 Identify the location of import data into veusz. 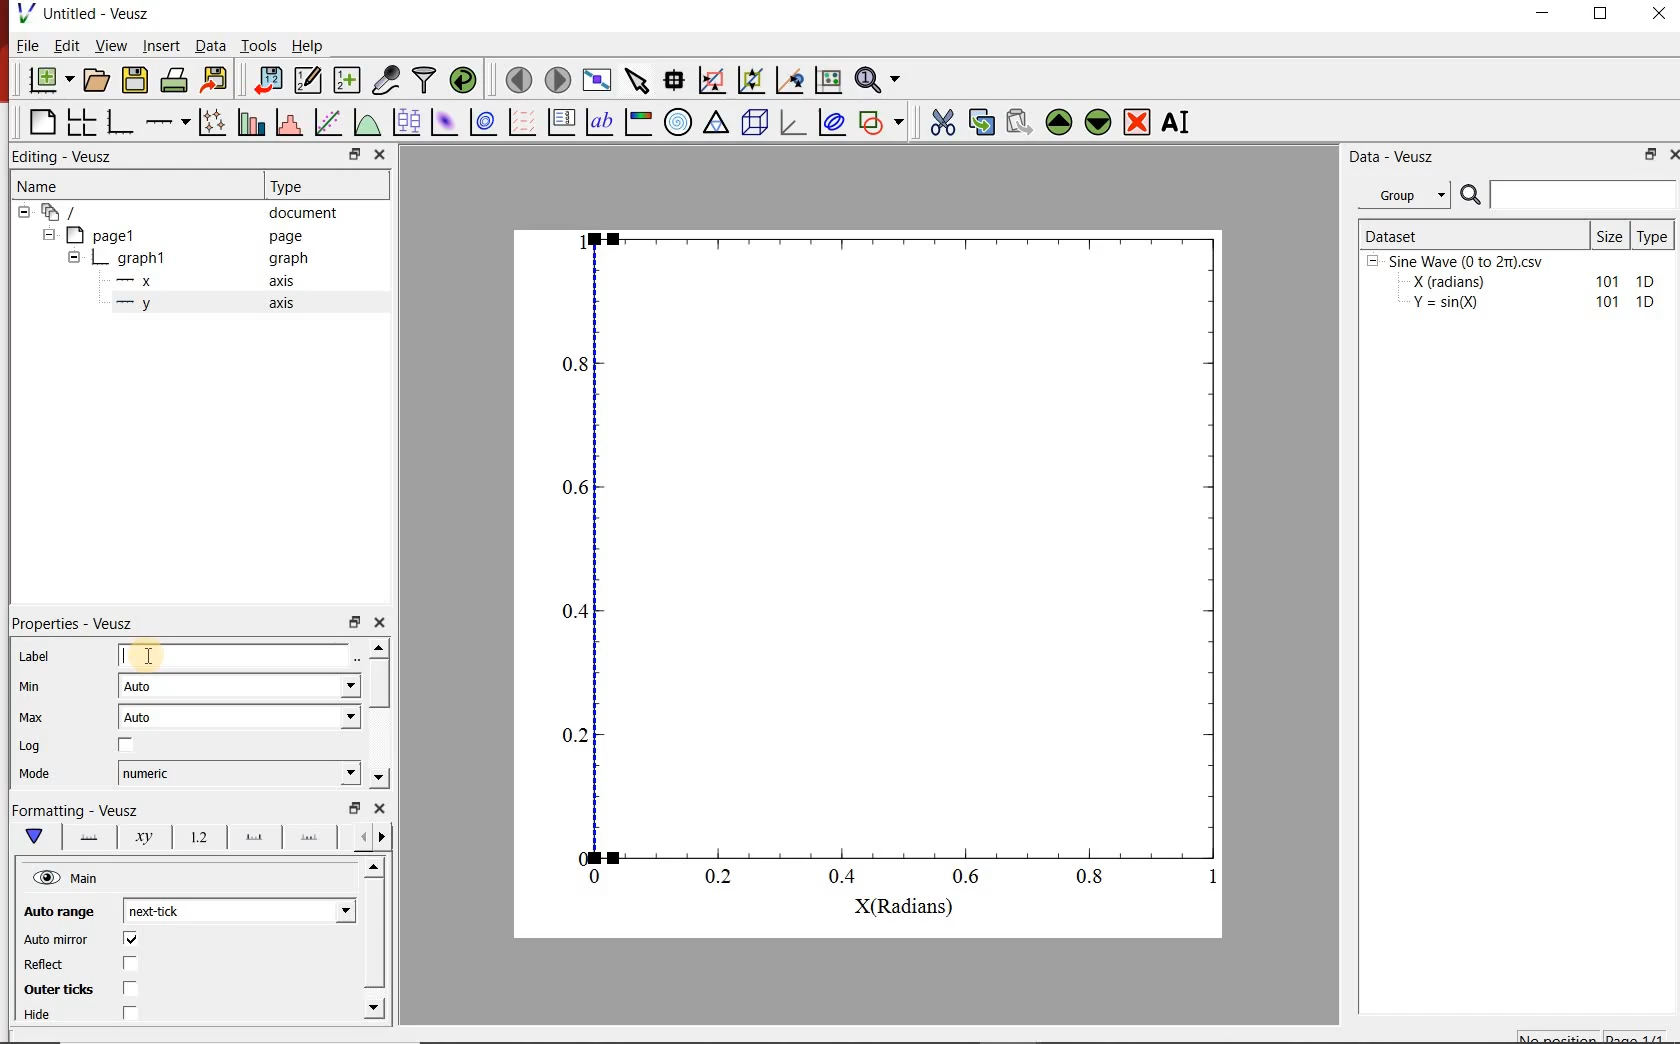
(266, 79).